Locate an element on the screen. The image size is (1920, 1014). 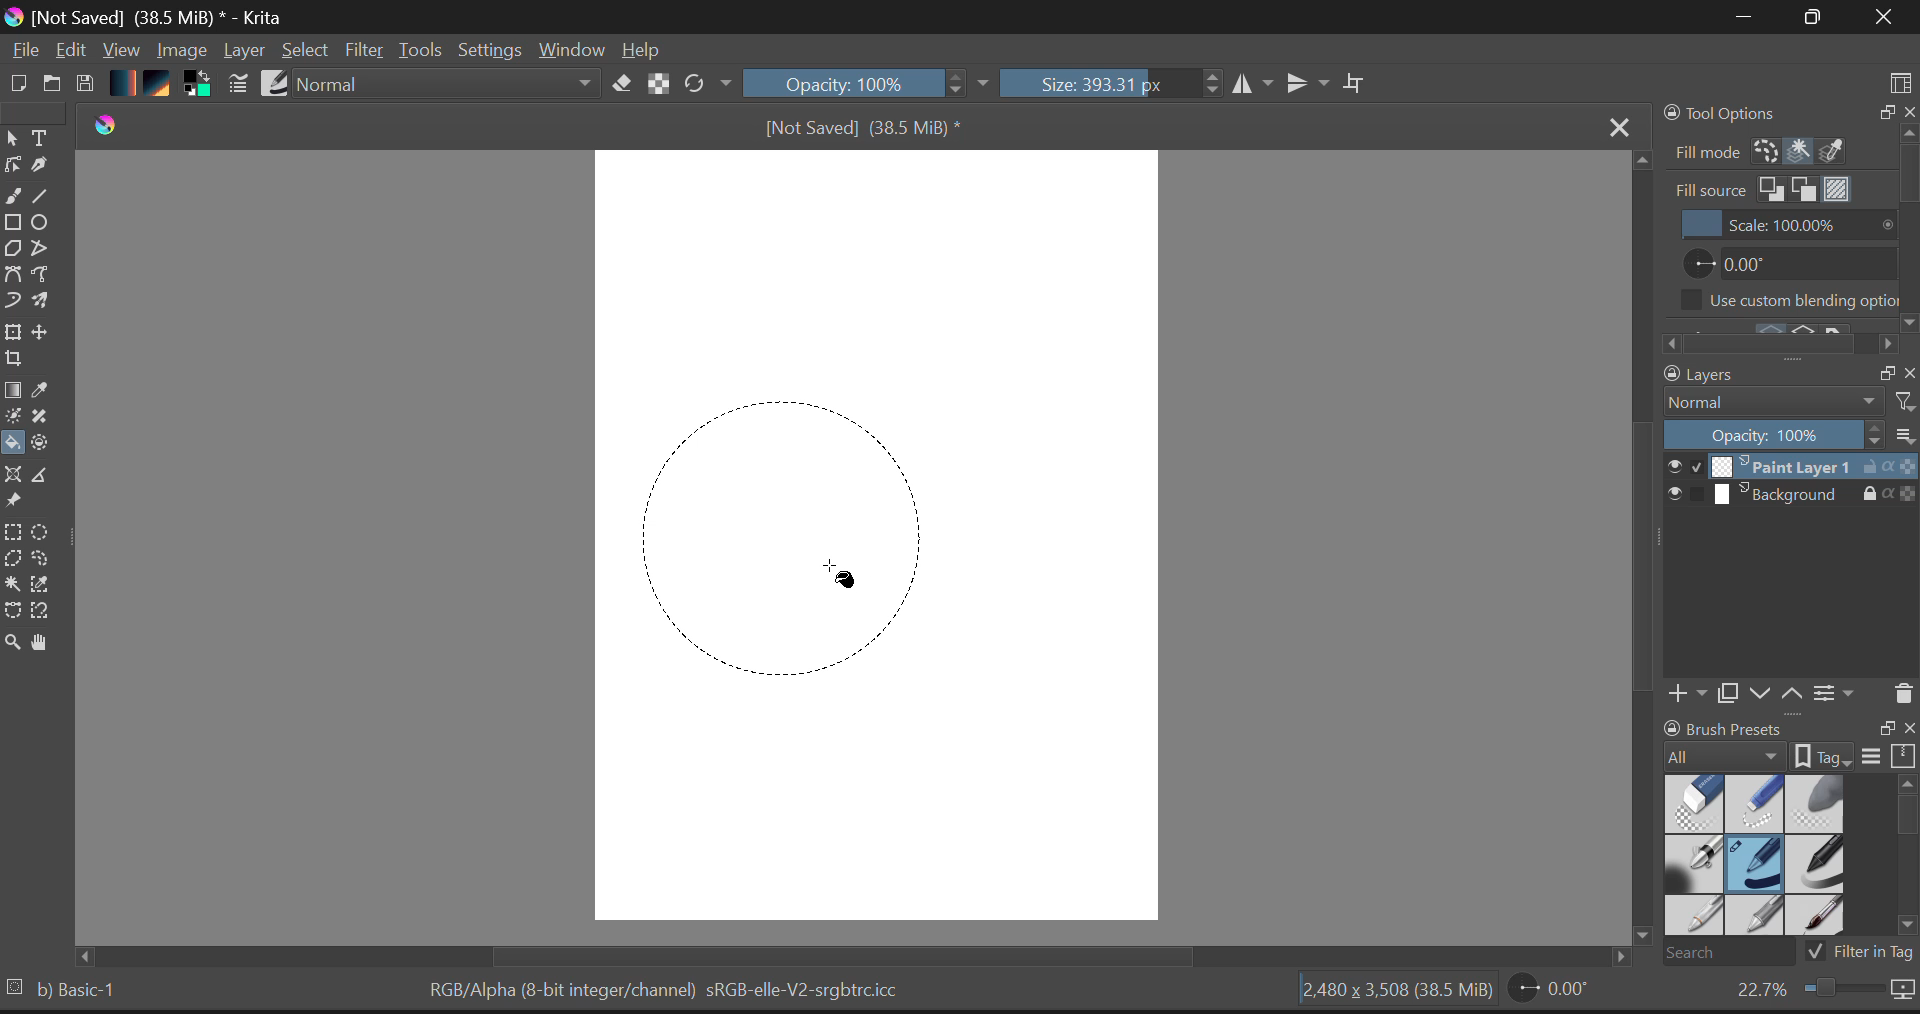
Horizontal Mirror Flip is located at coordinates (1312, 85).